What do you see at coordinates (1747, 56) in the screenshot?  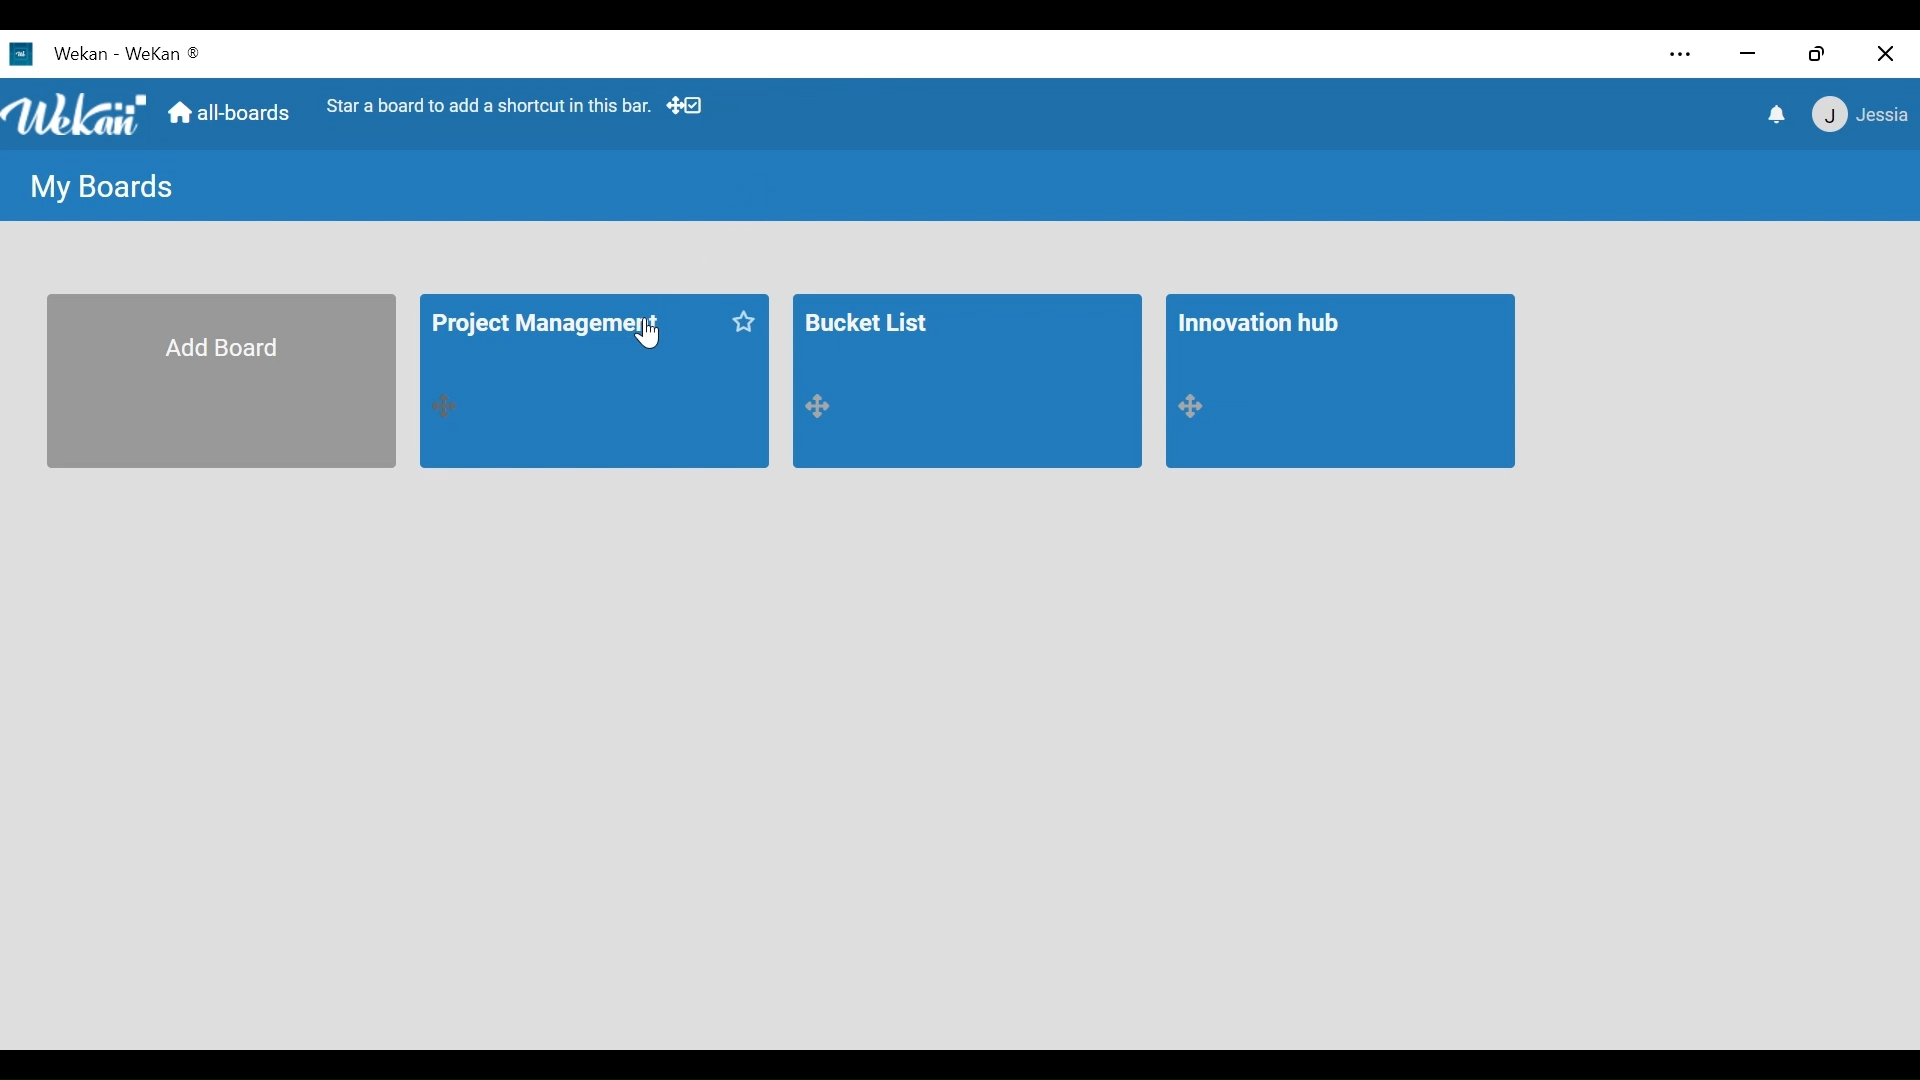 I see `minimize` at bounding box center [1747, 56].